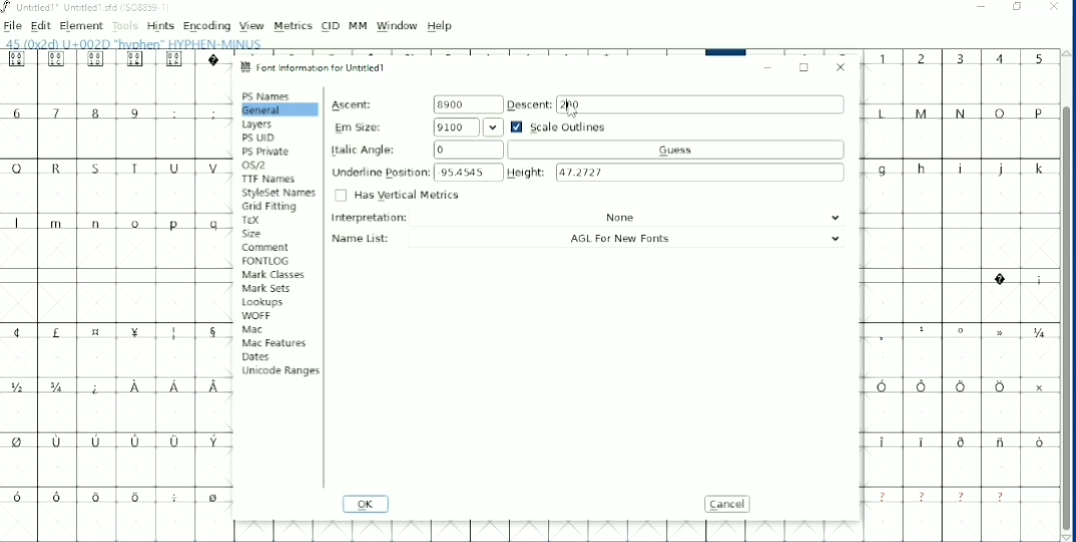 This screenshot has height=542, width=1076. Describe the element at coordinates (441, 26) in the screenshot. I see `Help` at that location.